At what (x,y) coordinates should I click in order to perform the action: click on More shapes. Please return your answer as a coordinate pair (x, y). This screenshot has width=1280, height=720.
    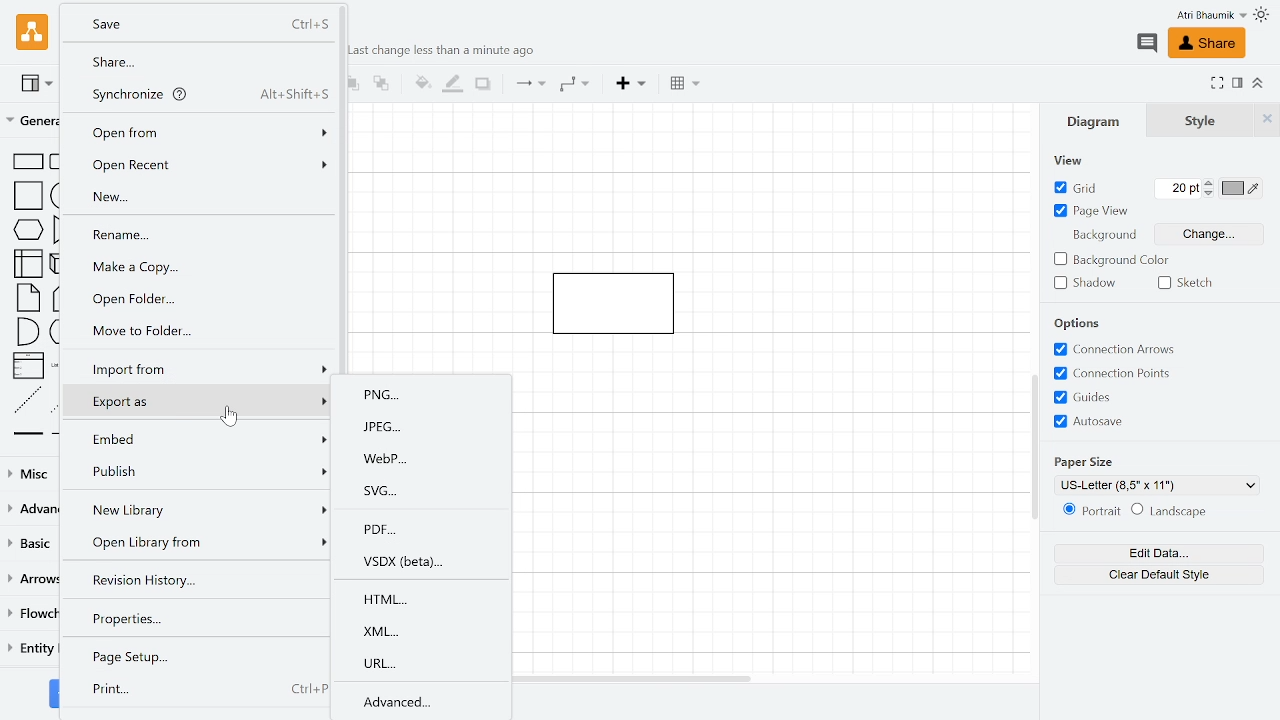
    Looking at the image, I should click on (56, 693).